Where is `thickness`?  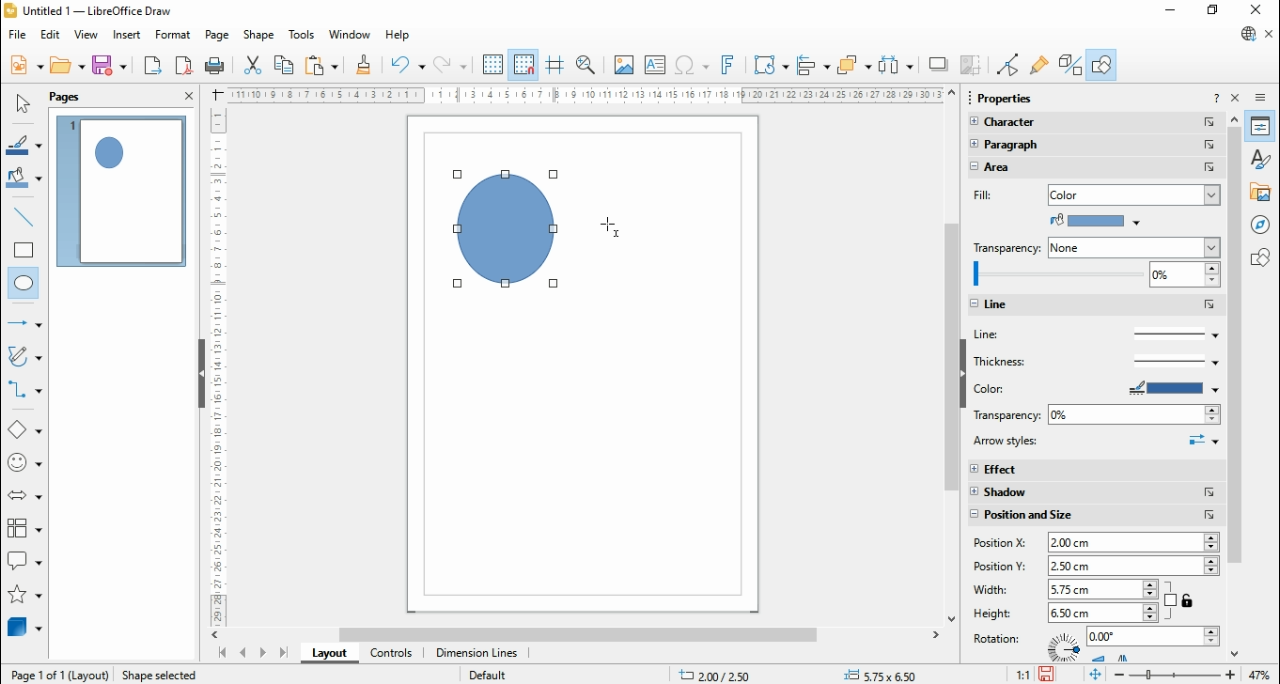
thickness is located at coordinates (1096, 360).